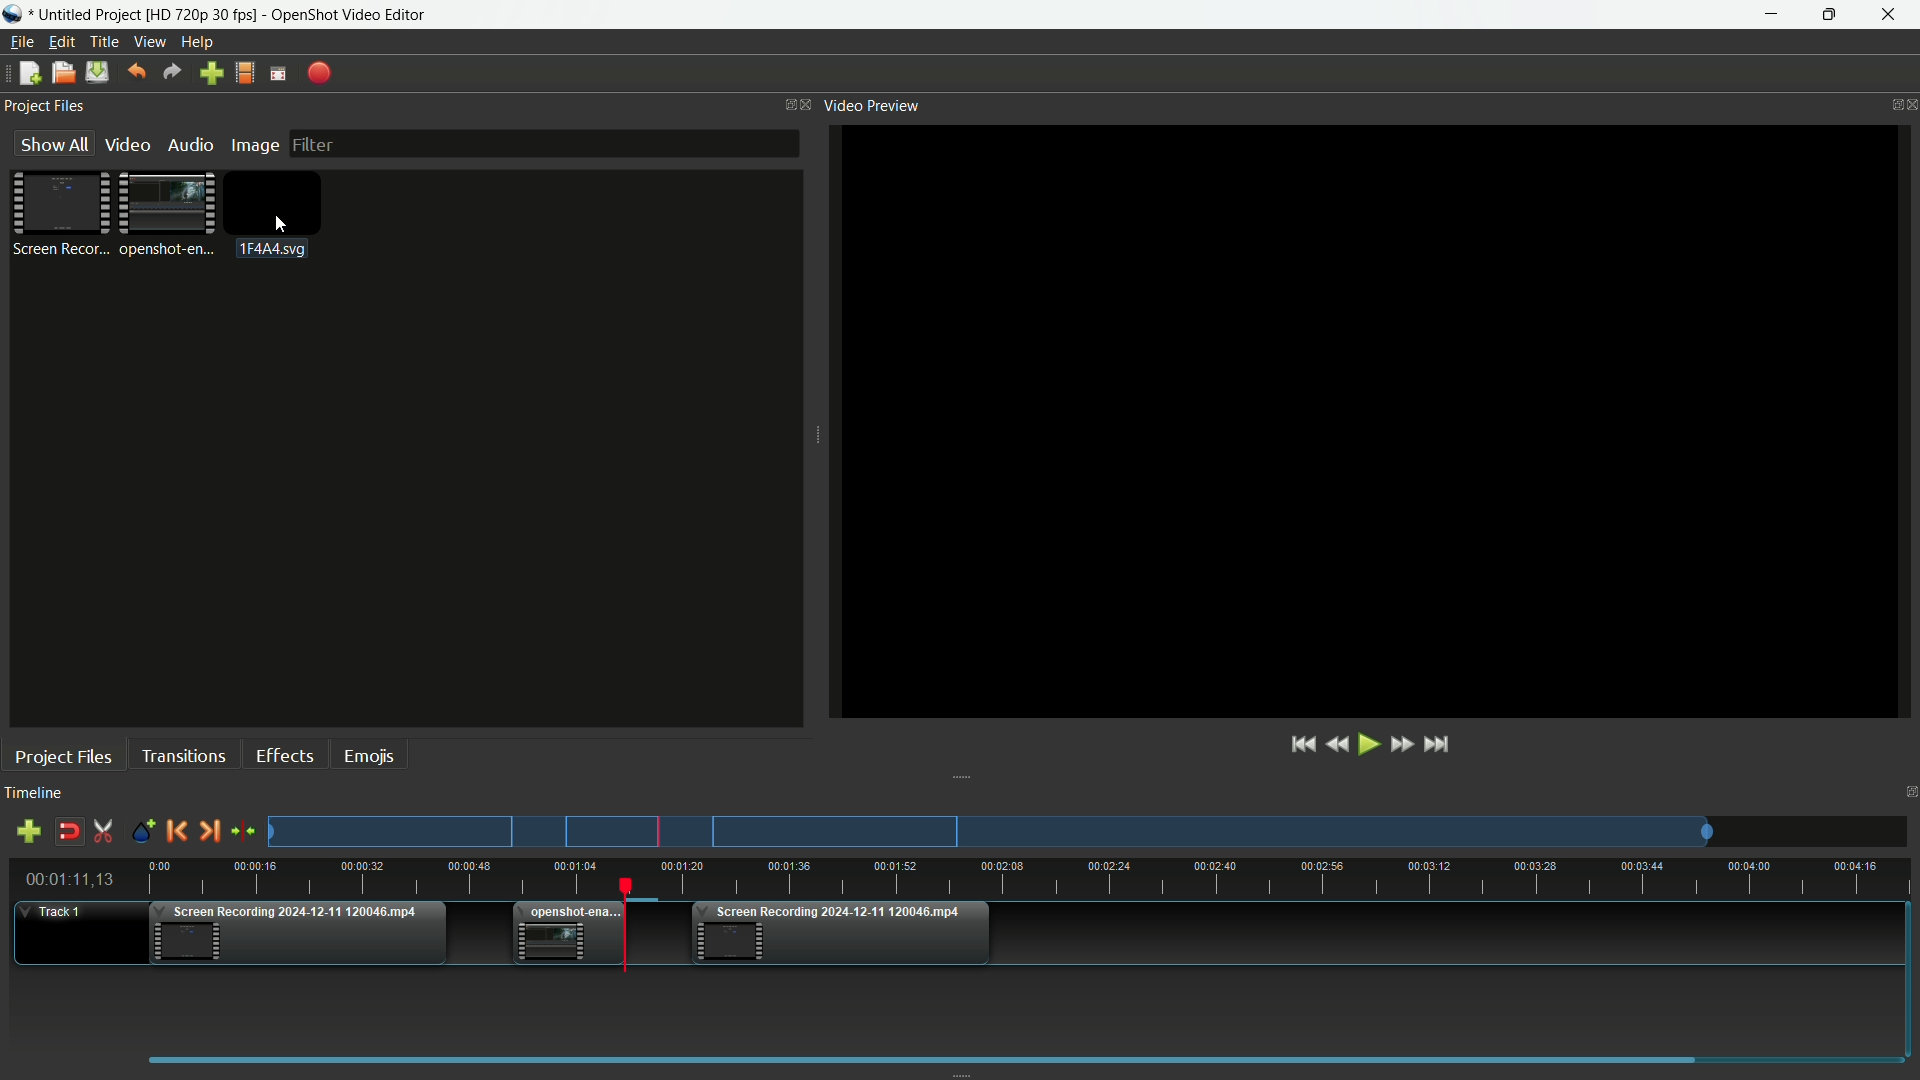  What do you see at coordinates (97, 74) in the screenshot?
I see `Save file` at bounding box center [97, 74].